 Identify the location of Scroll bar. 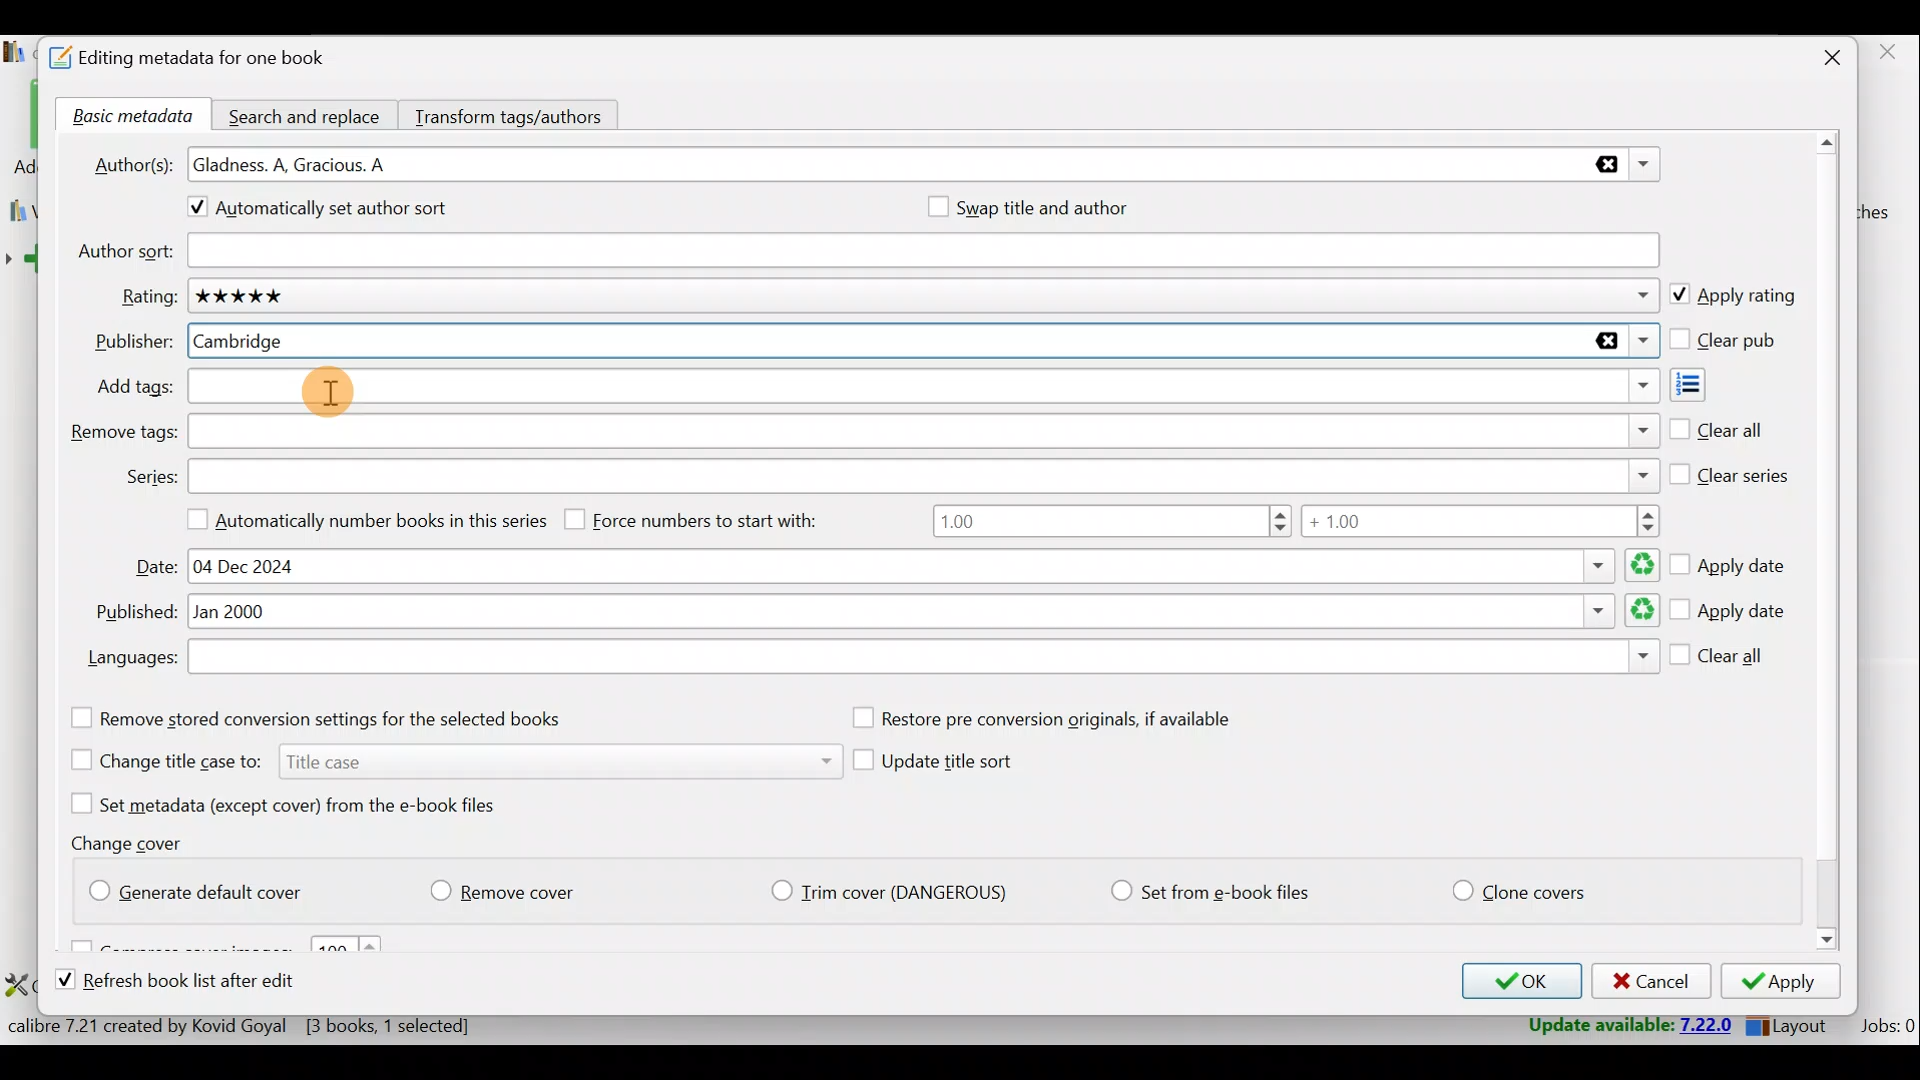
(1829, 544).